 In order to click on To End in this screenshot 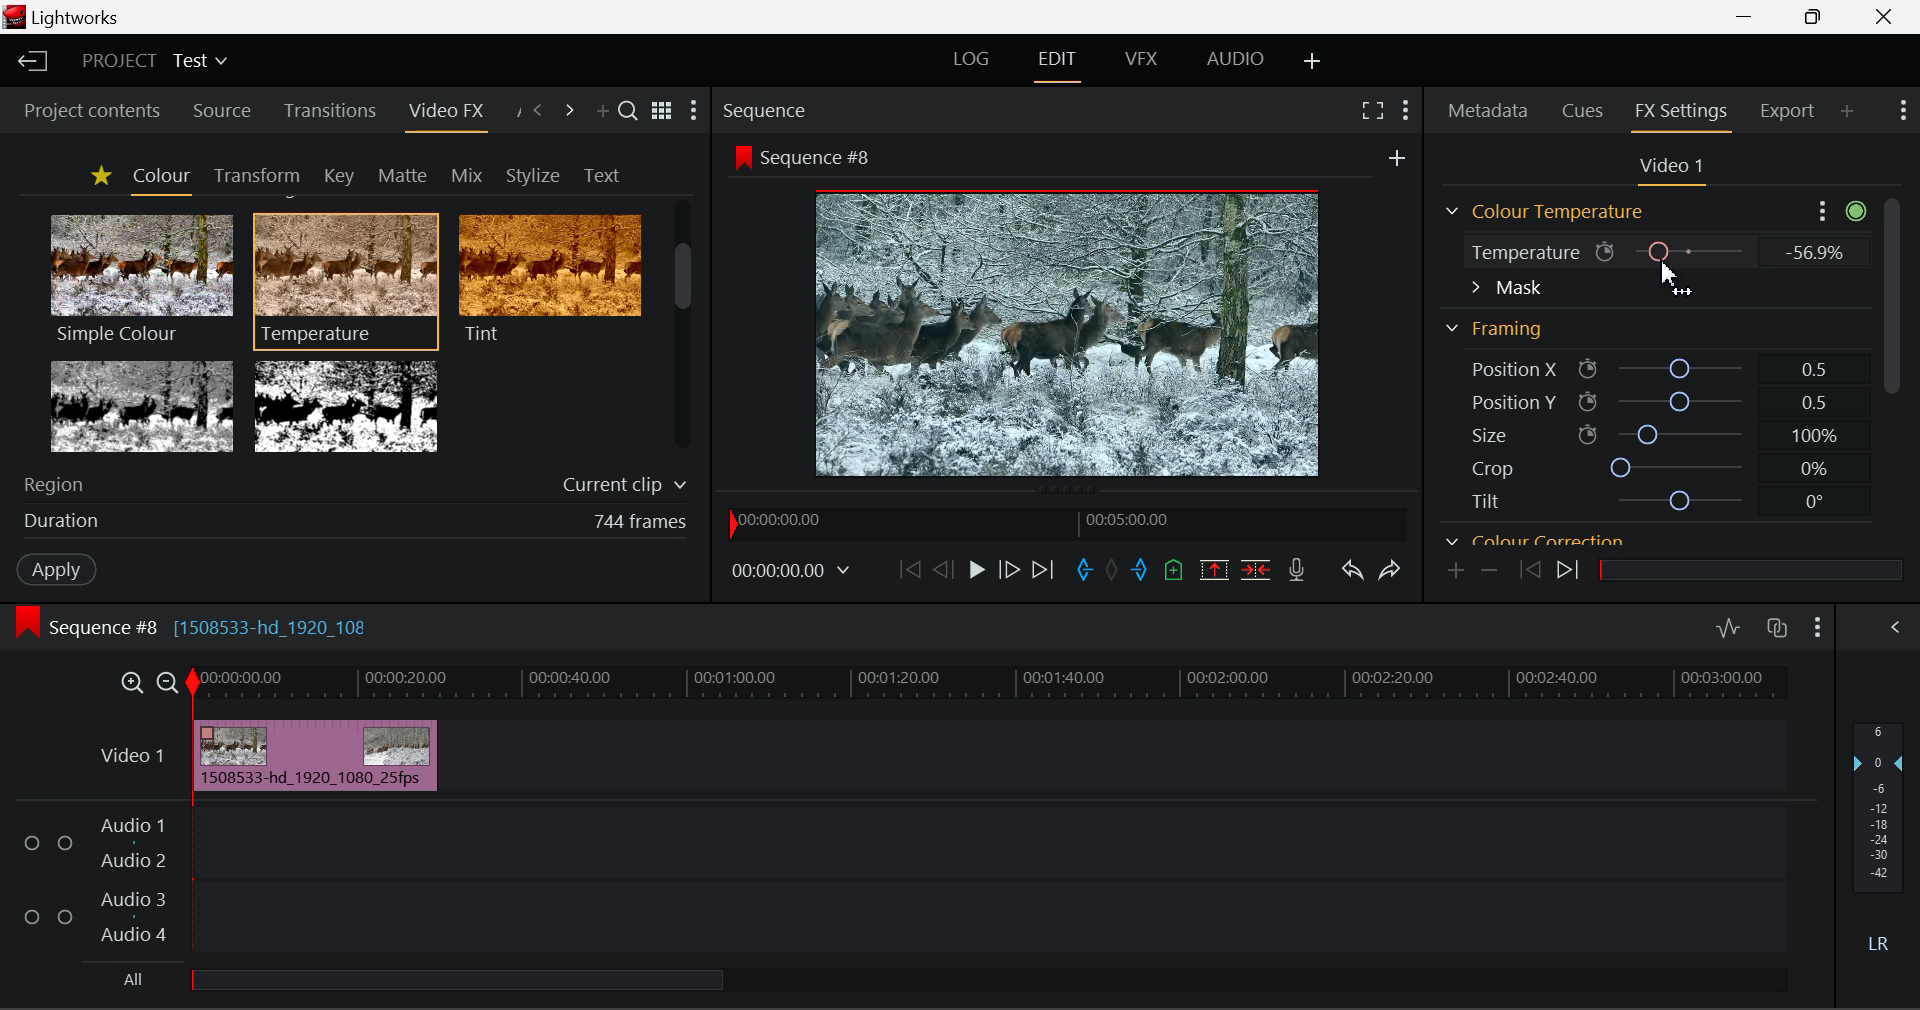, I will do `click(1048, 570)`.